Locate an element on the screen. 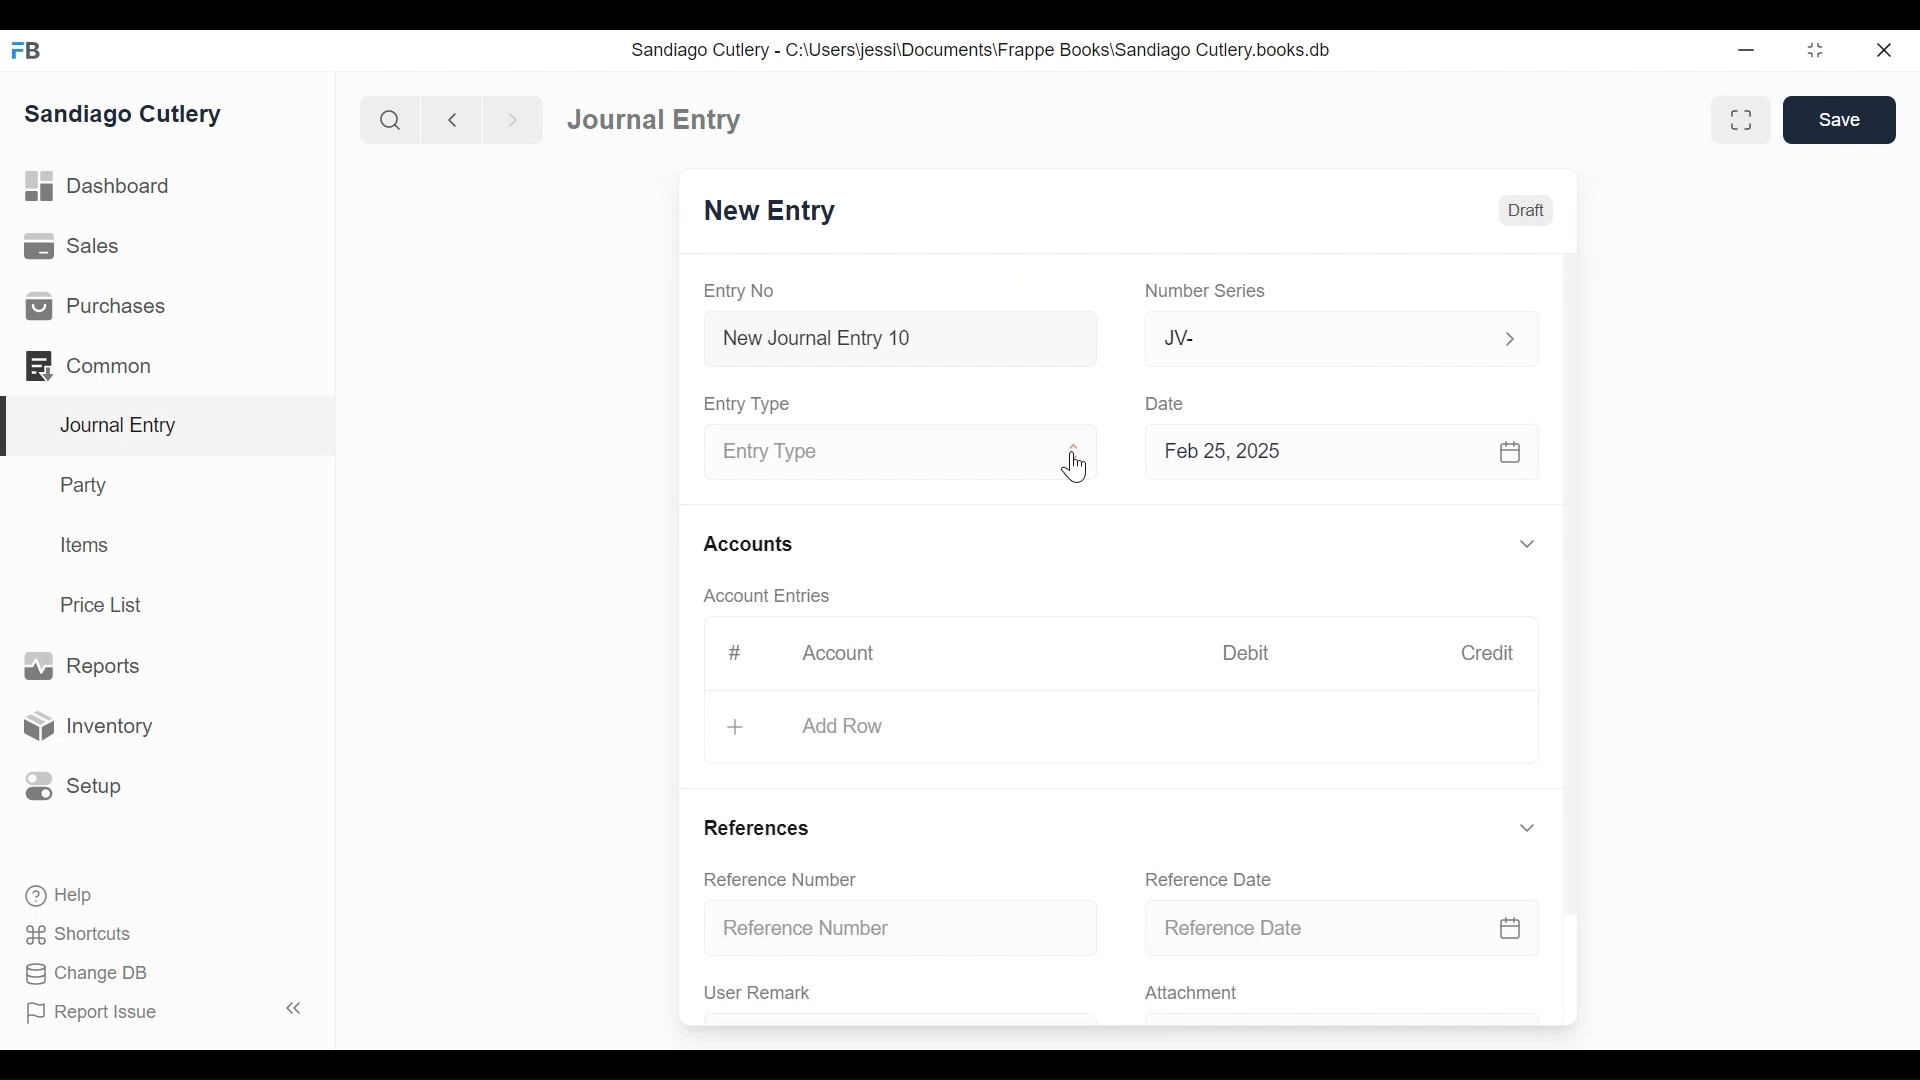 Image resolution: width=1920 pixels, height=1080 pixels. Common is located at coordinates (90, 364).